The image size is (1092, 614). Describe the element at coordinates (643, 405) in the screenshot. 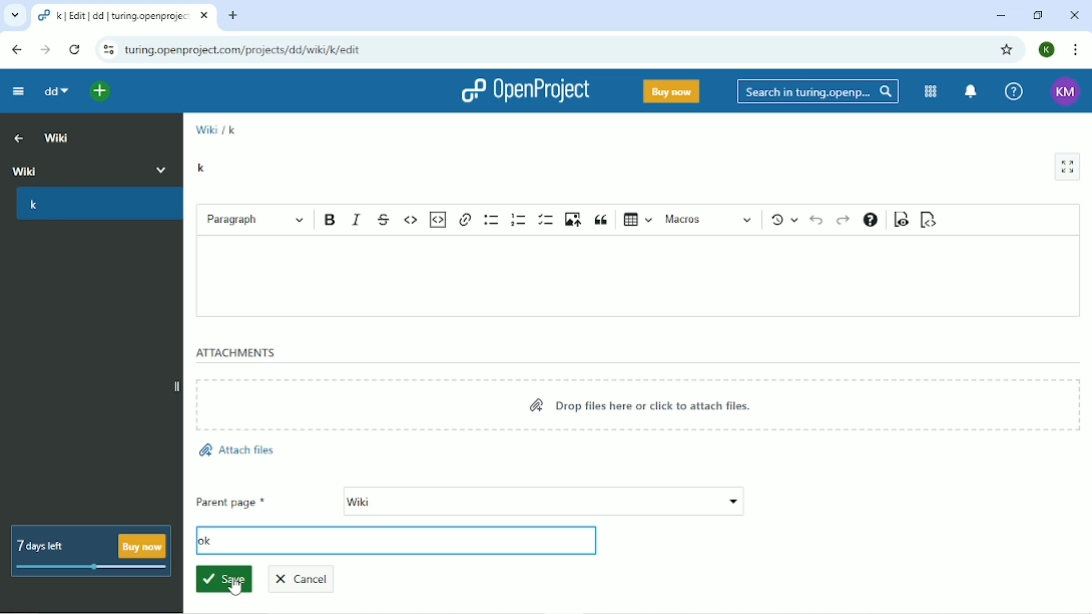

I see `Drop files here or click to attach files.` at that location.